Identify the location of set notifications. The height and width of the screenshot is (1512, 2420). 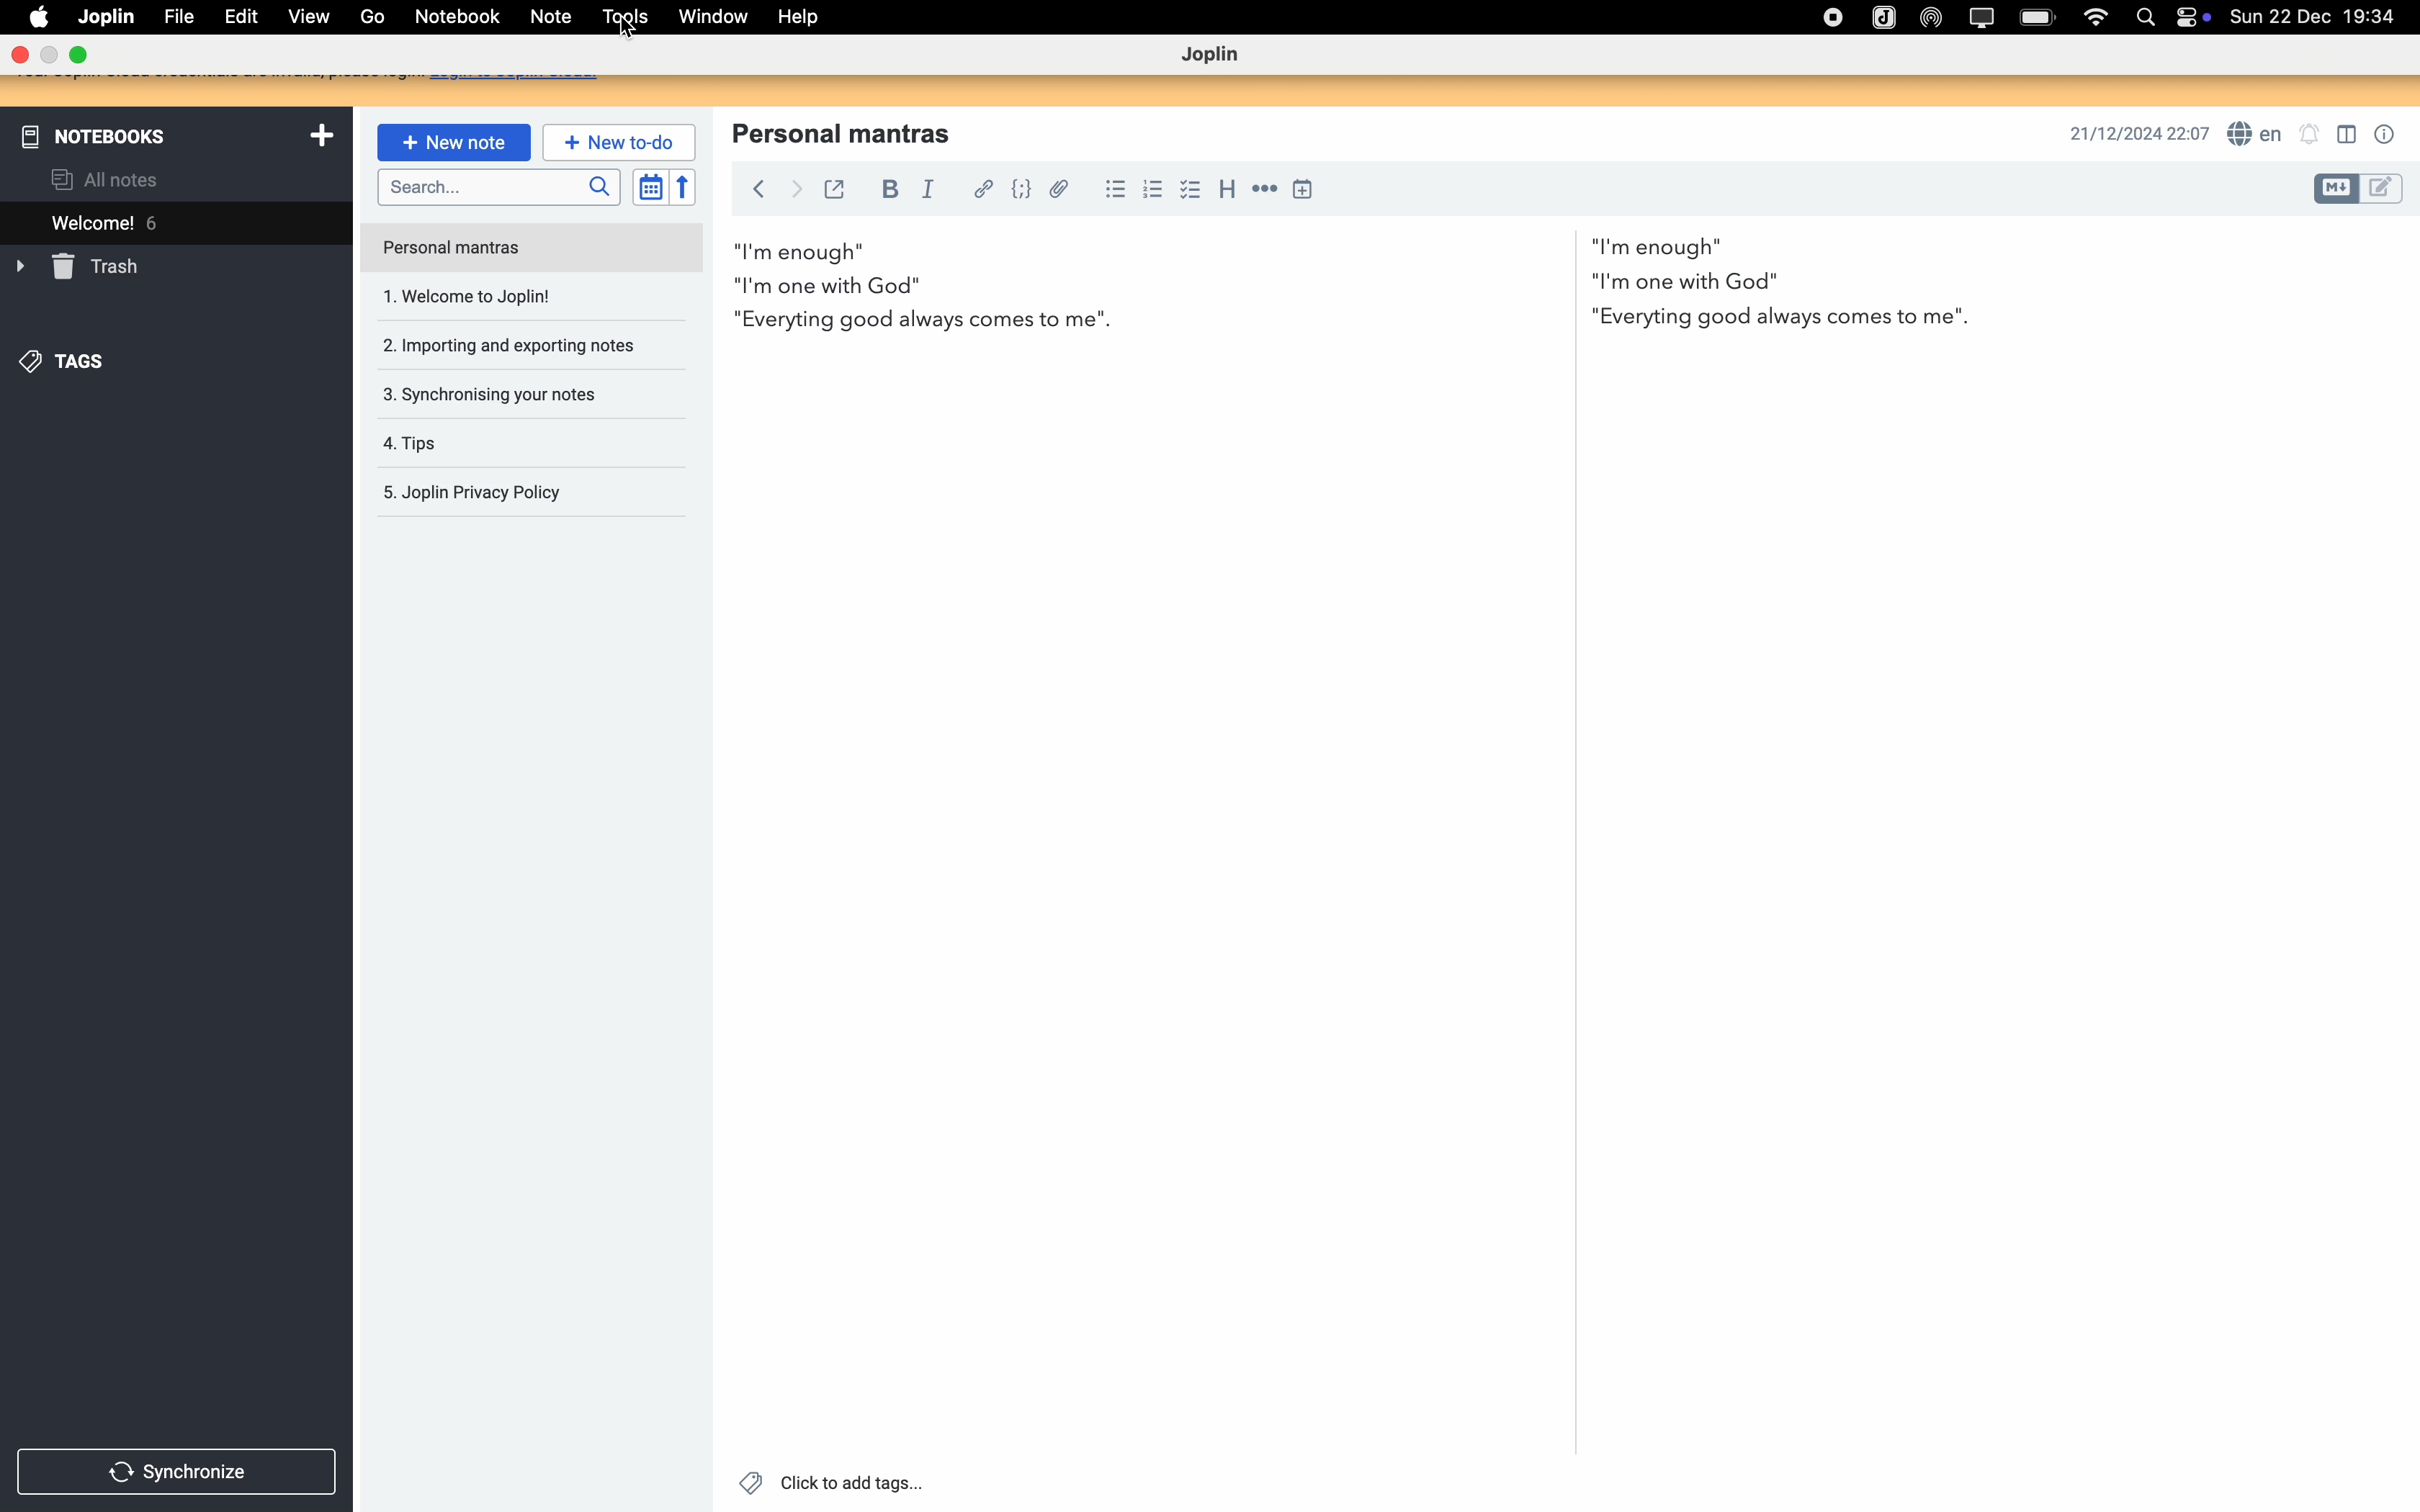
(2312, 132).